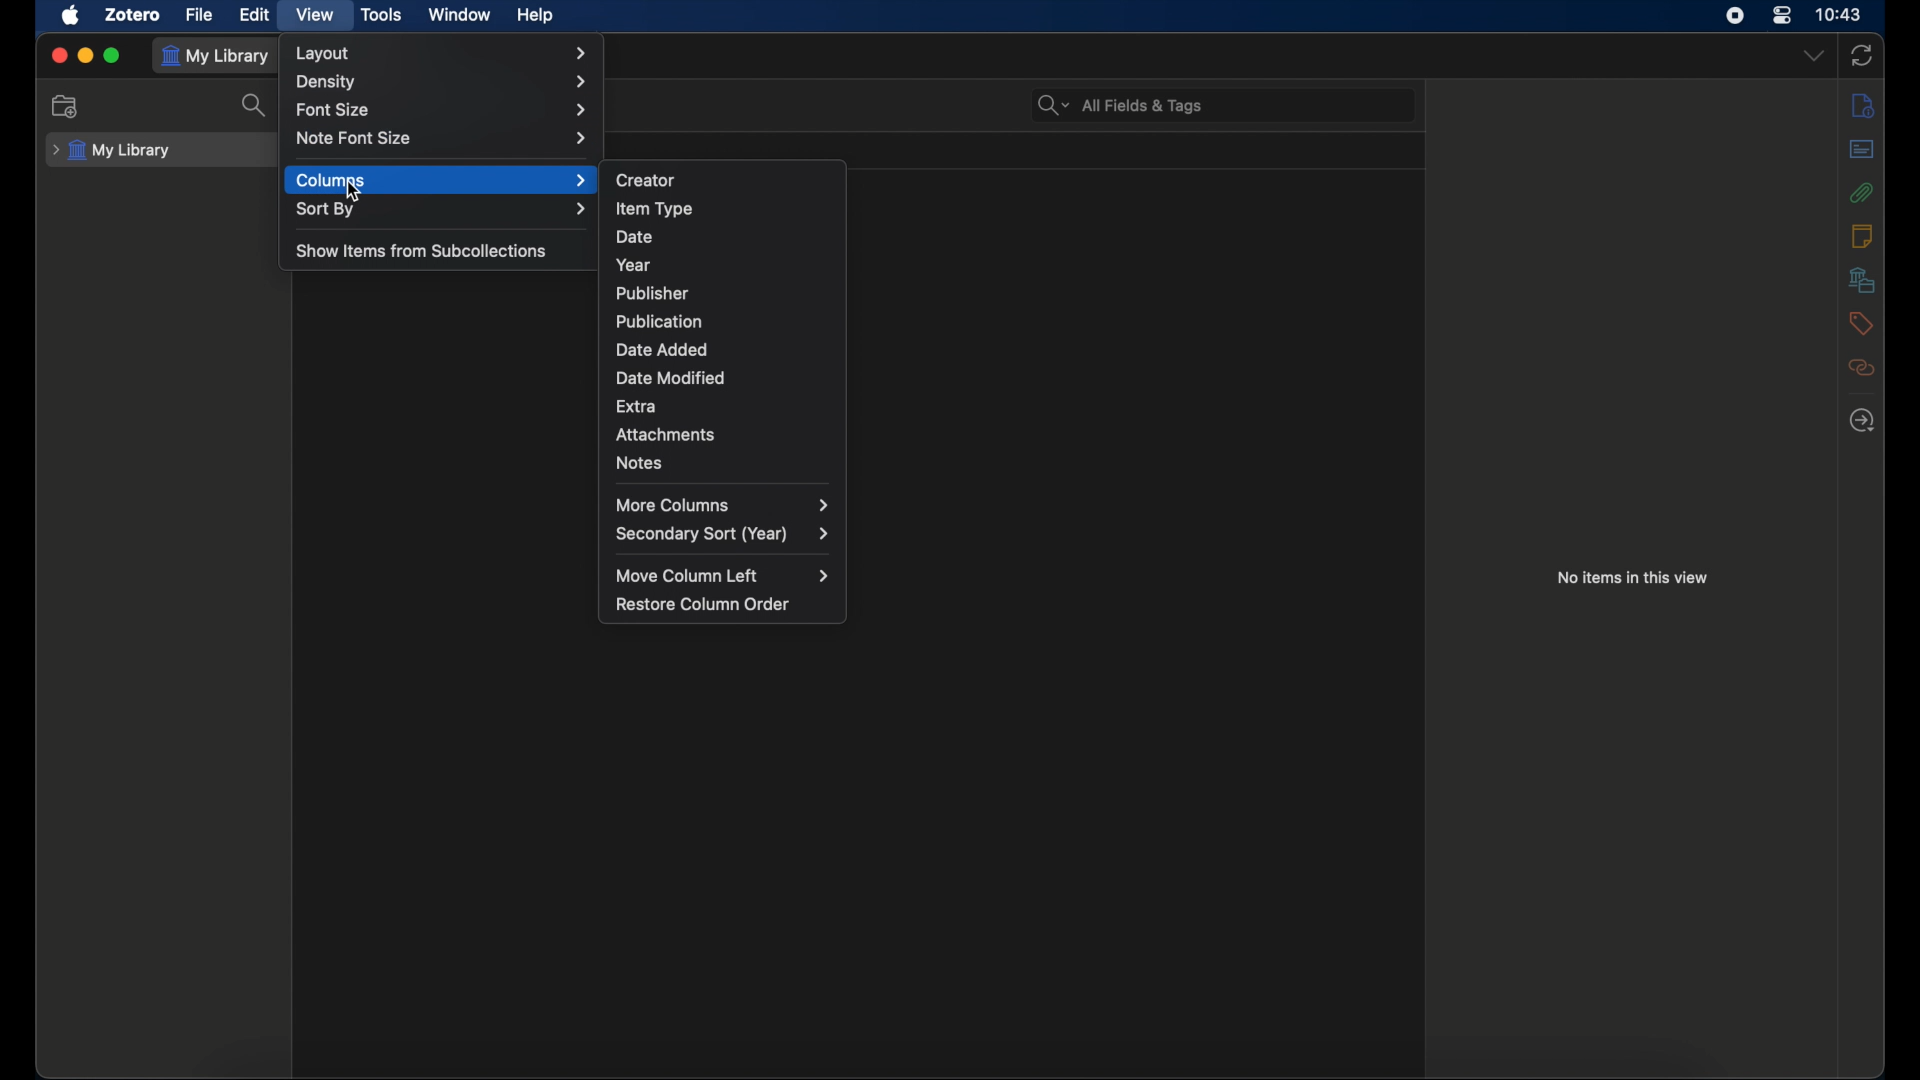 Image resolution: width=1920 pixels, height=1080 pixels. What do you see at coordinates (724, 575) in the screenshot?
I see `move column left` at bounding box center [724, 575].